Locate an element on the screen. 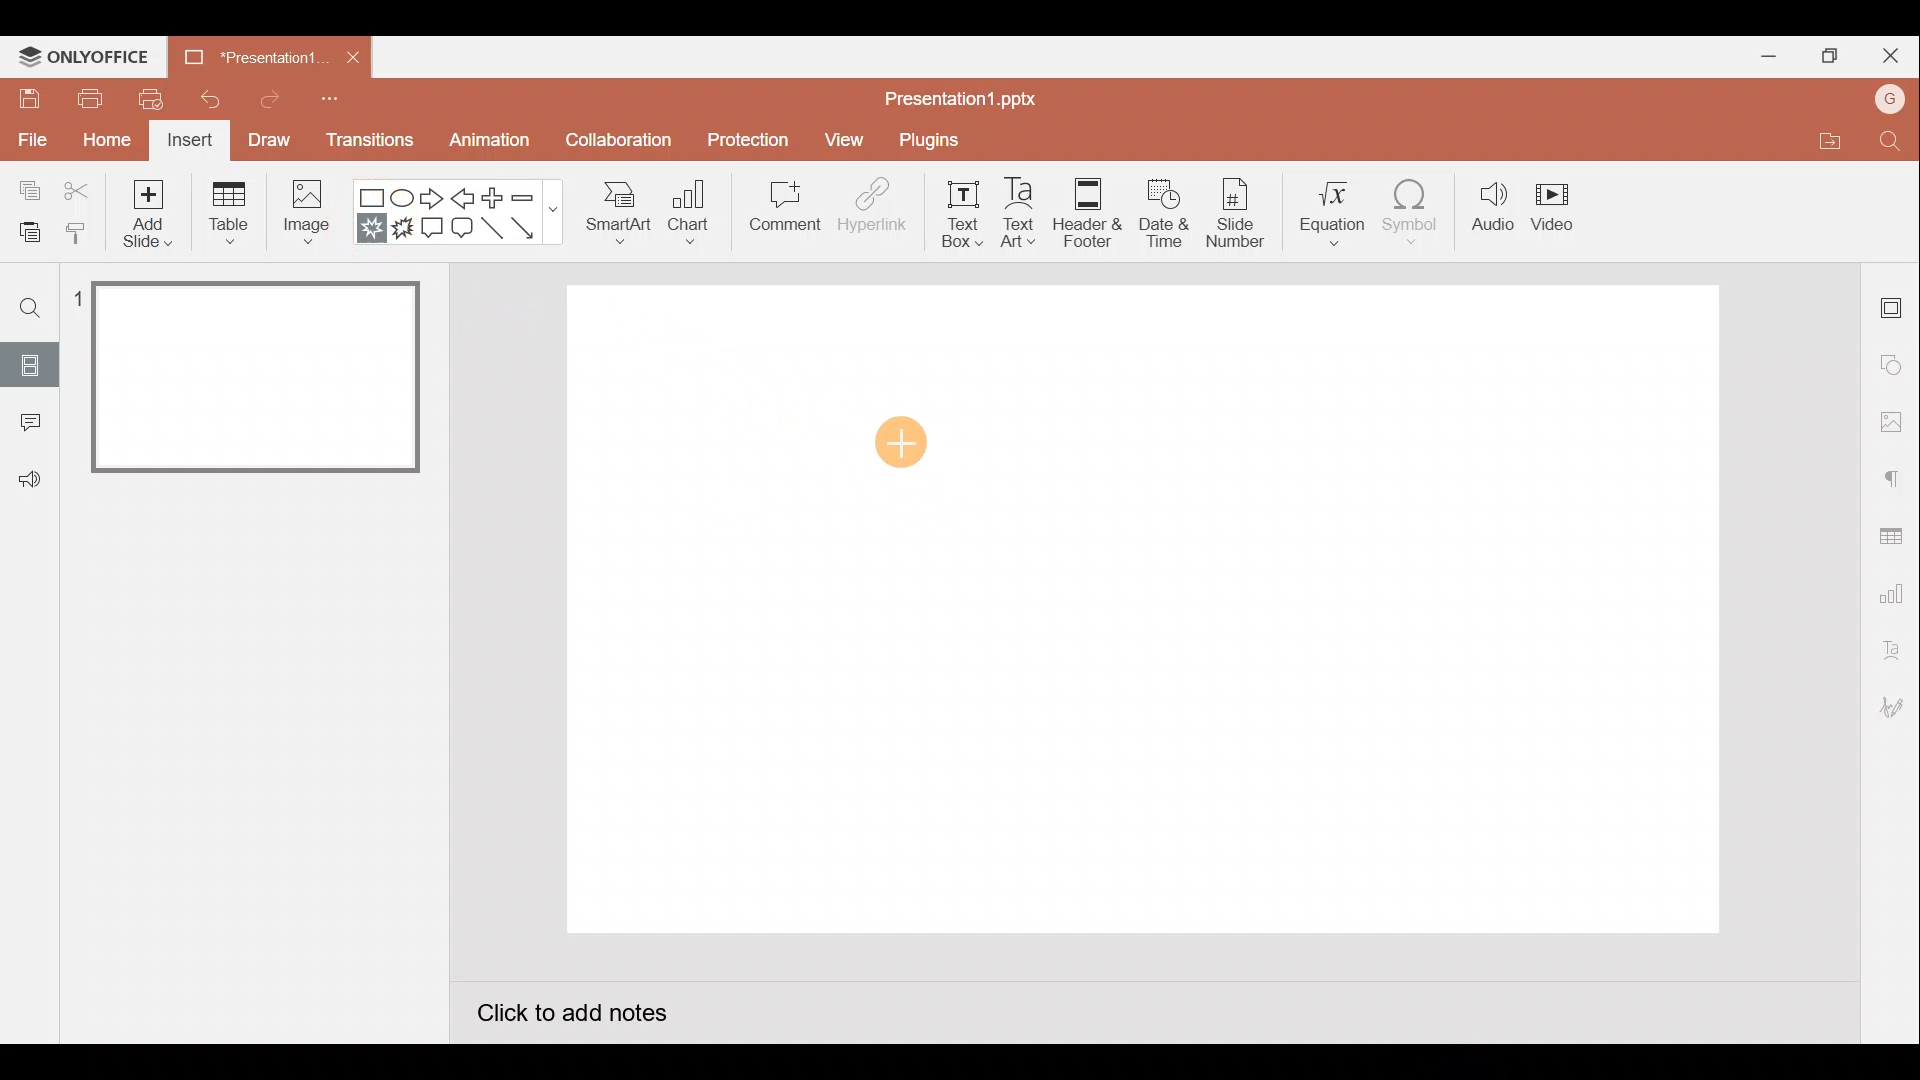 This screenshot has height=1080, width=1920. Hyperlink is located at coordinates (870, 210).